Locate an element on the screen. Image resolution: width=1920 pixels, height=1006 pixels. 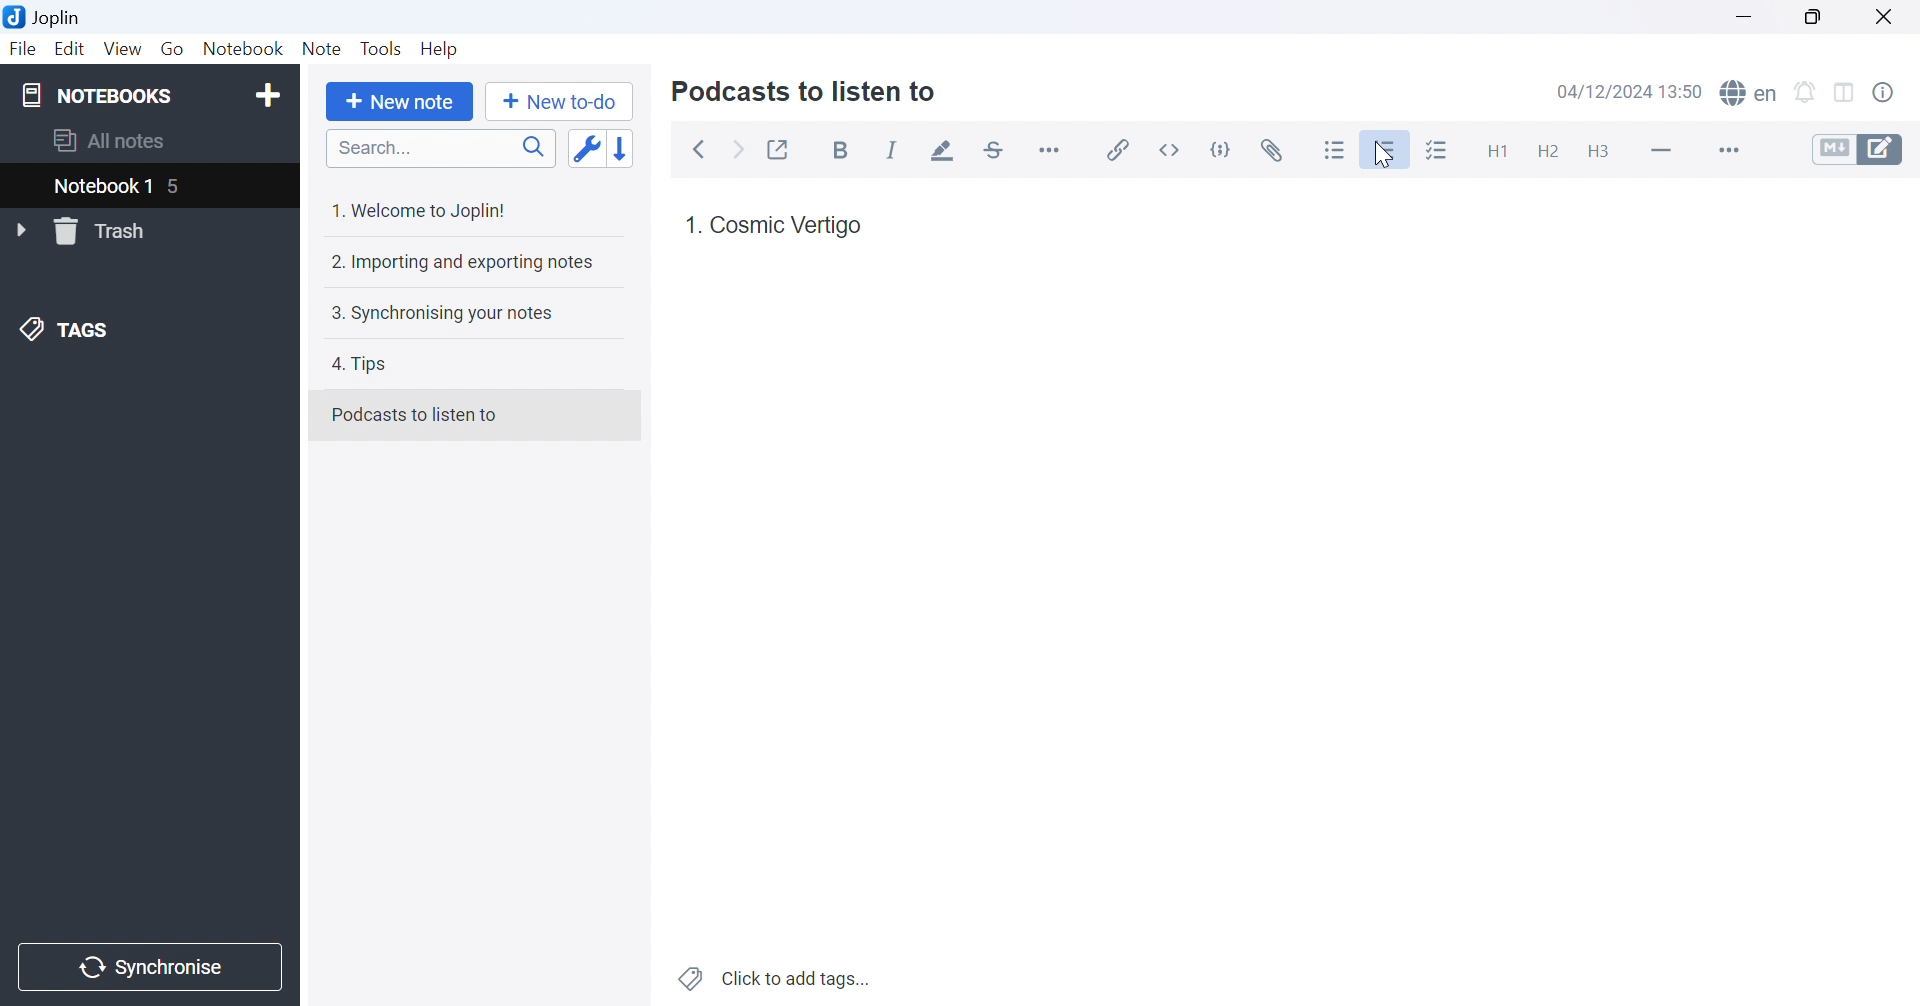
Horizontal is located at coordinates (1052, 149).